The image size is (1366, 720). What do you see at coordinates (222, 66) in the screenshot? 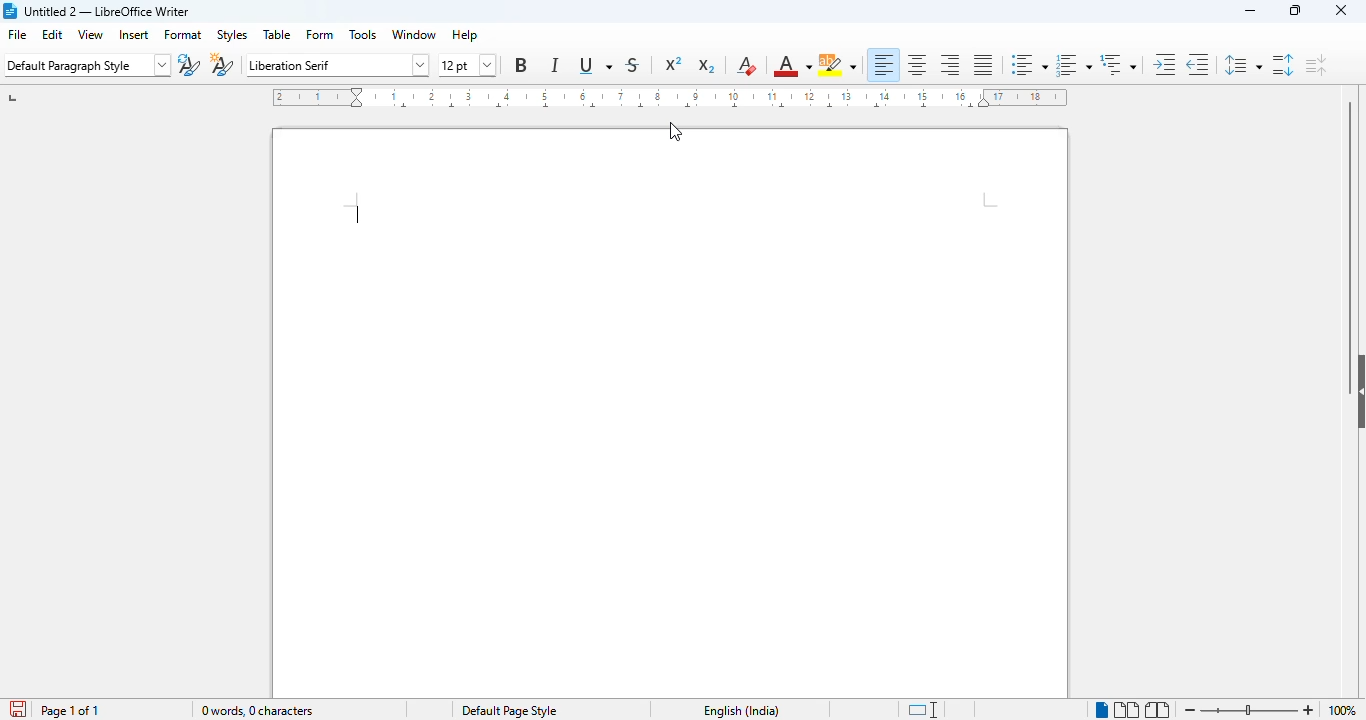
I see `new style from selection` at bounding box center [222, 66].